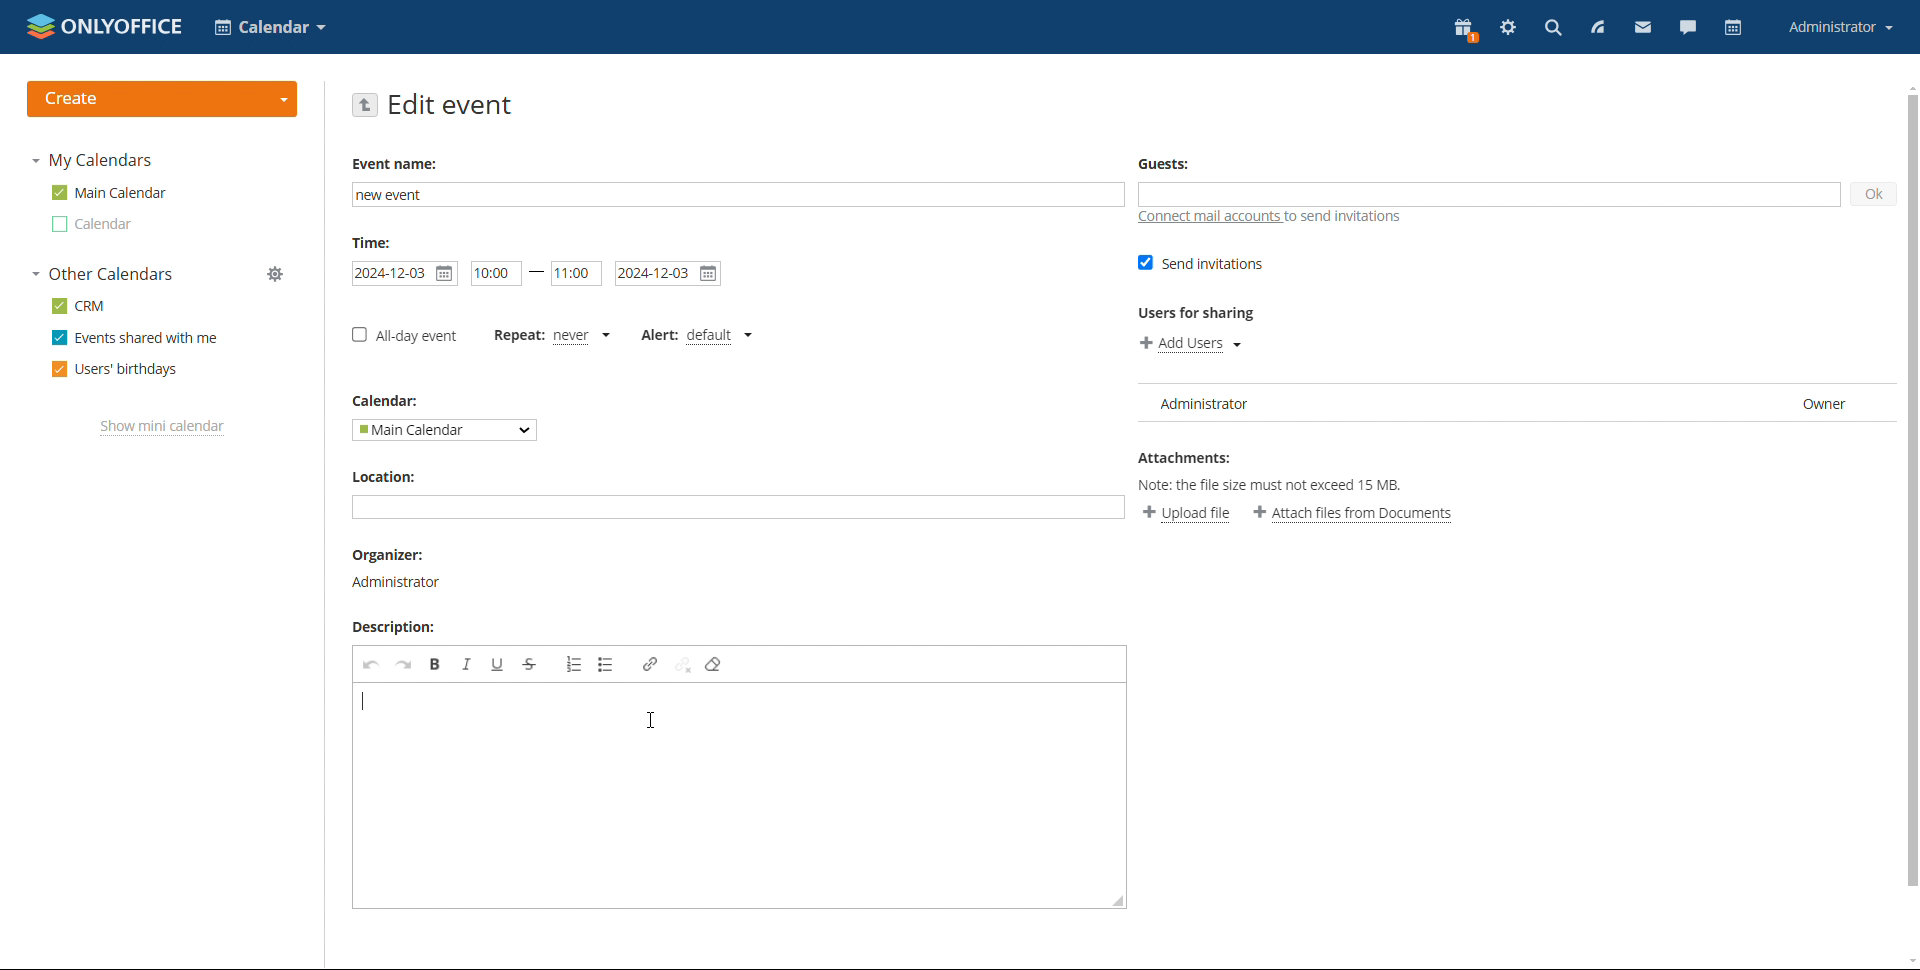 This screenshot has width=1920, height=970. I want to click on remove format, so click(715, 664).